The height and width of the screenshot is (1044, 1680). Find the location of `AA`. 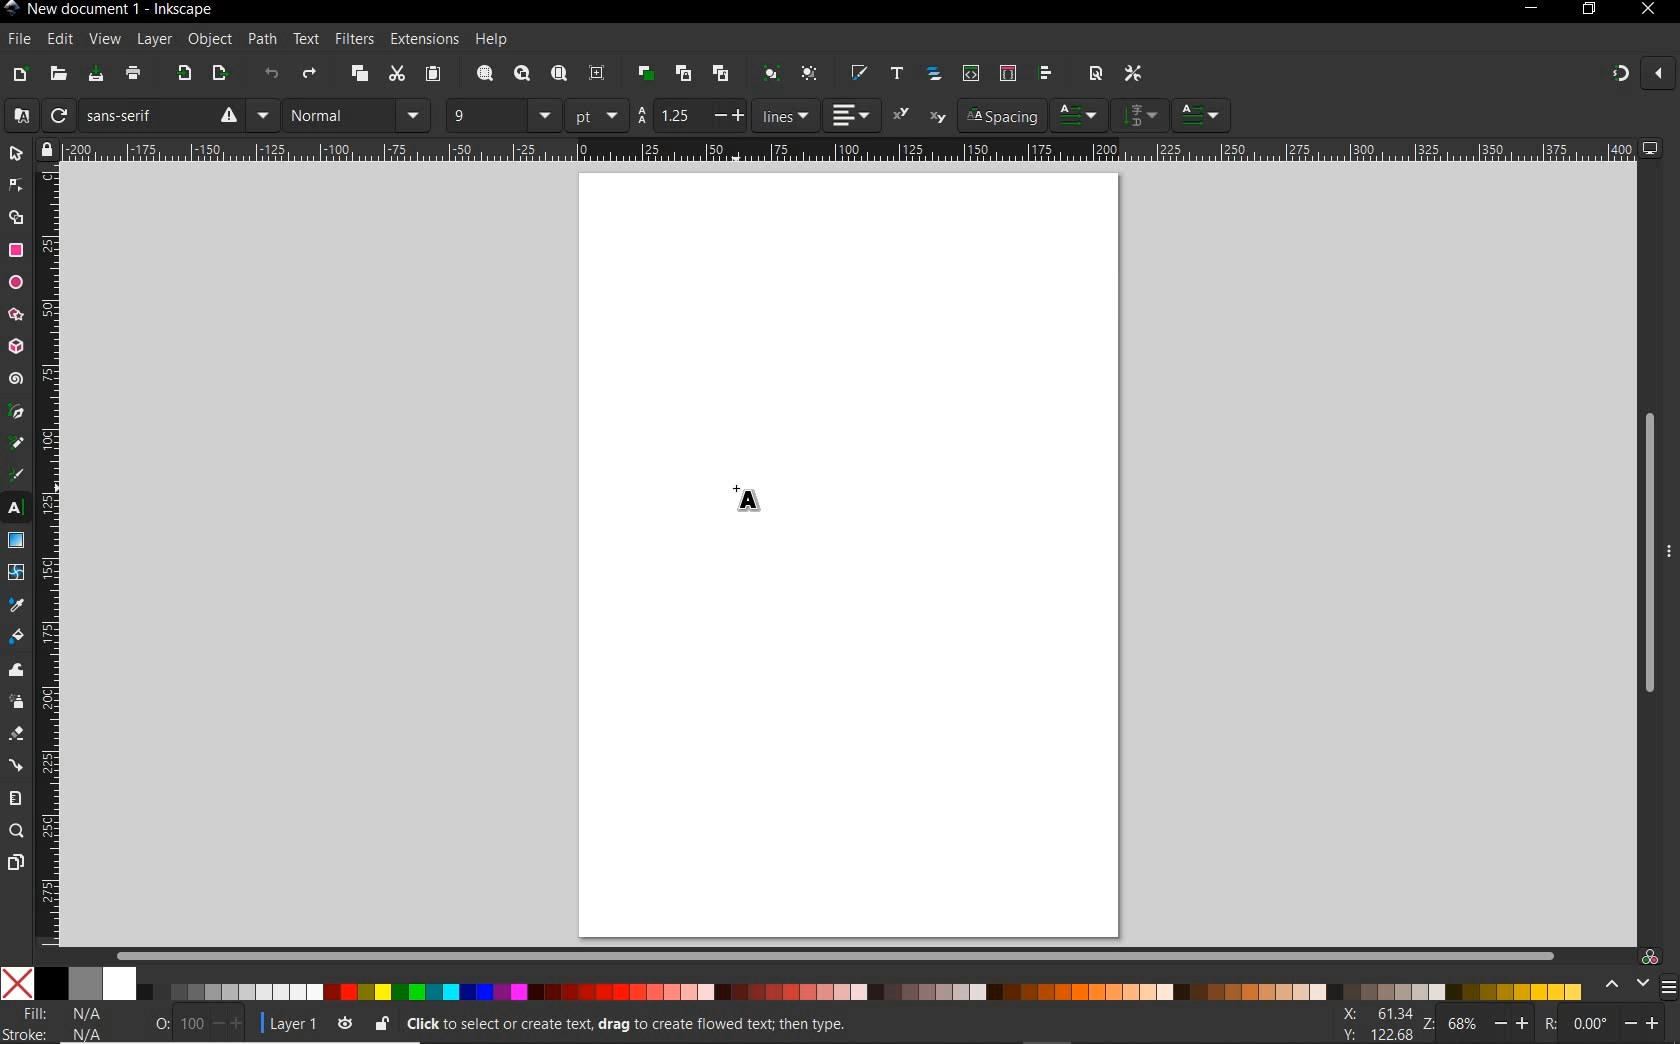

AA is located at coordinates (641, 116).